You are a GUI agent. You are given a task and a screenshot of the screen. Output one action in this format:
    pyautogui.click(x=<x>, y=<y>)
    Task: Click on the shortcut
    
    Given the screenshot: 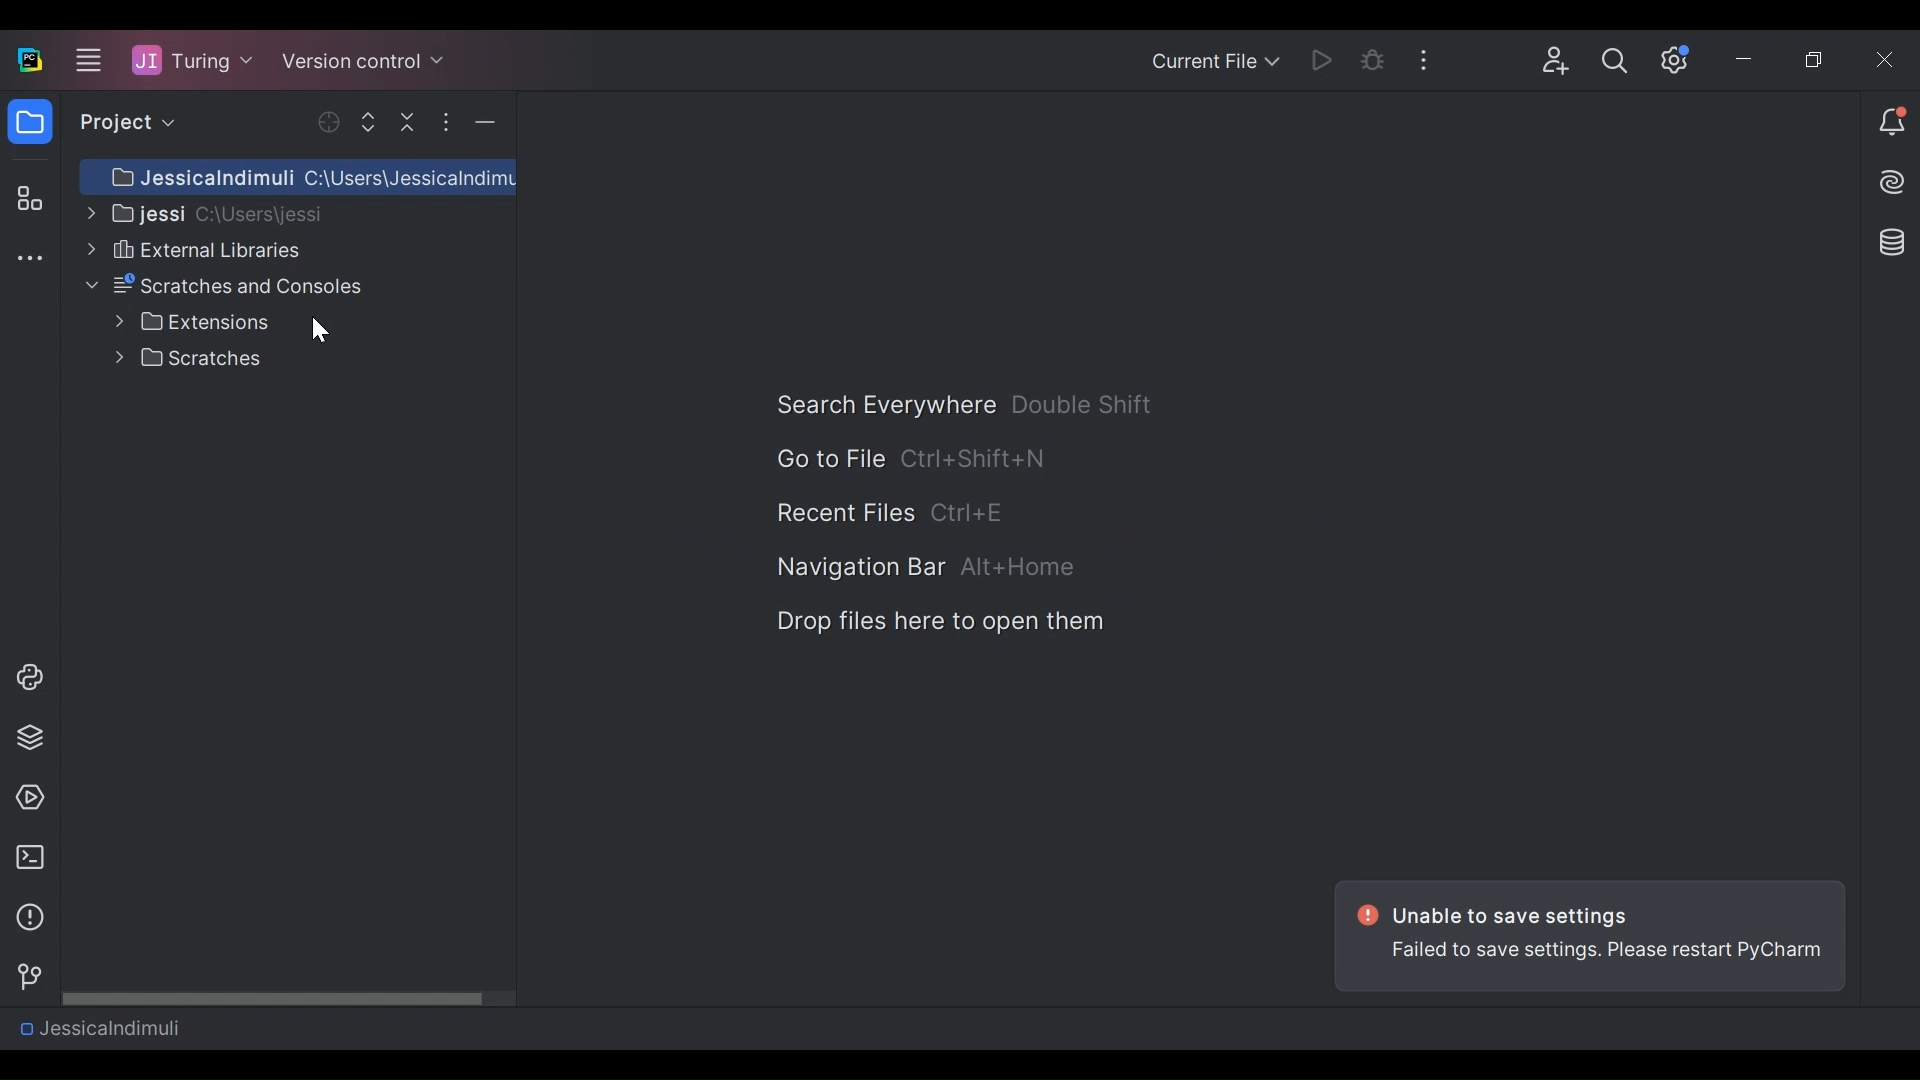 What is the action you would take?
    pyautogui.click(x=1019, y=568)
    